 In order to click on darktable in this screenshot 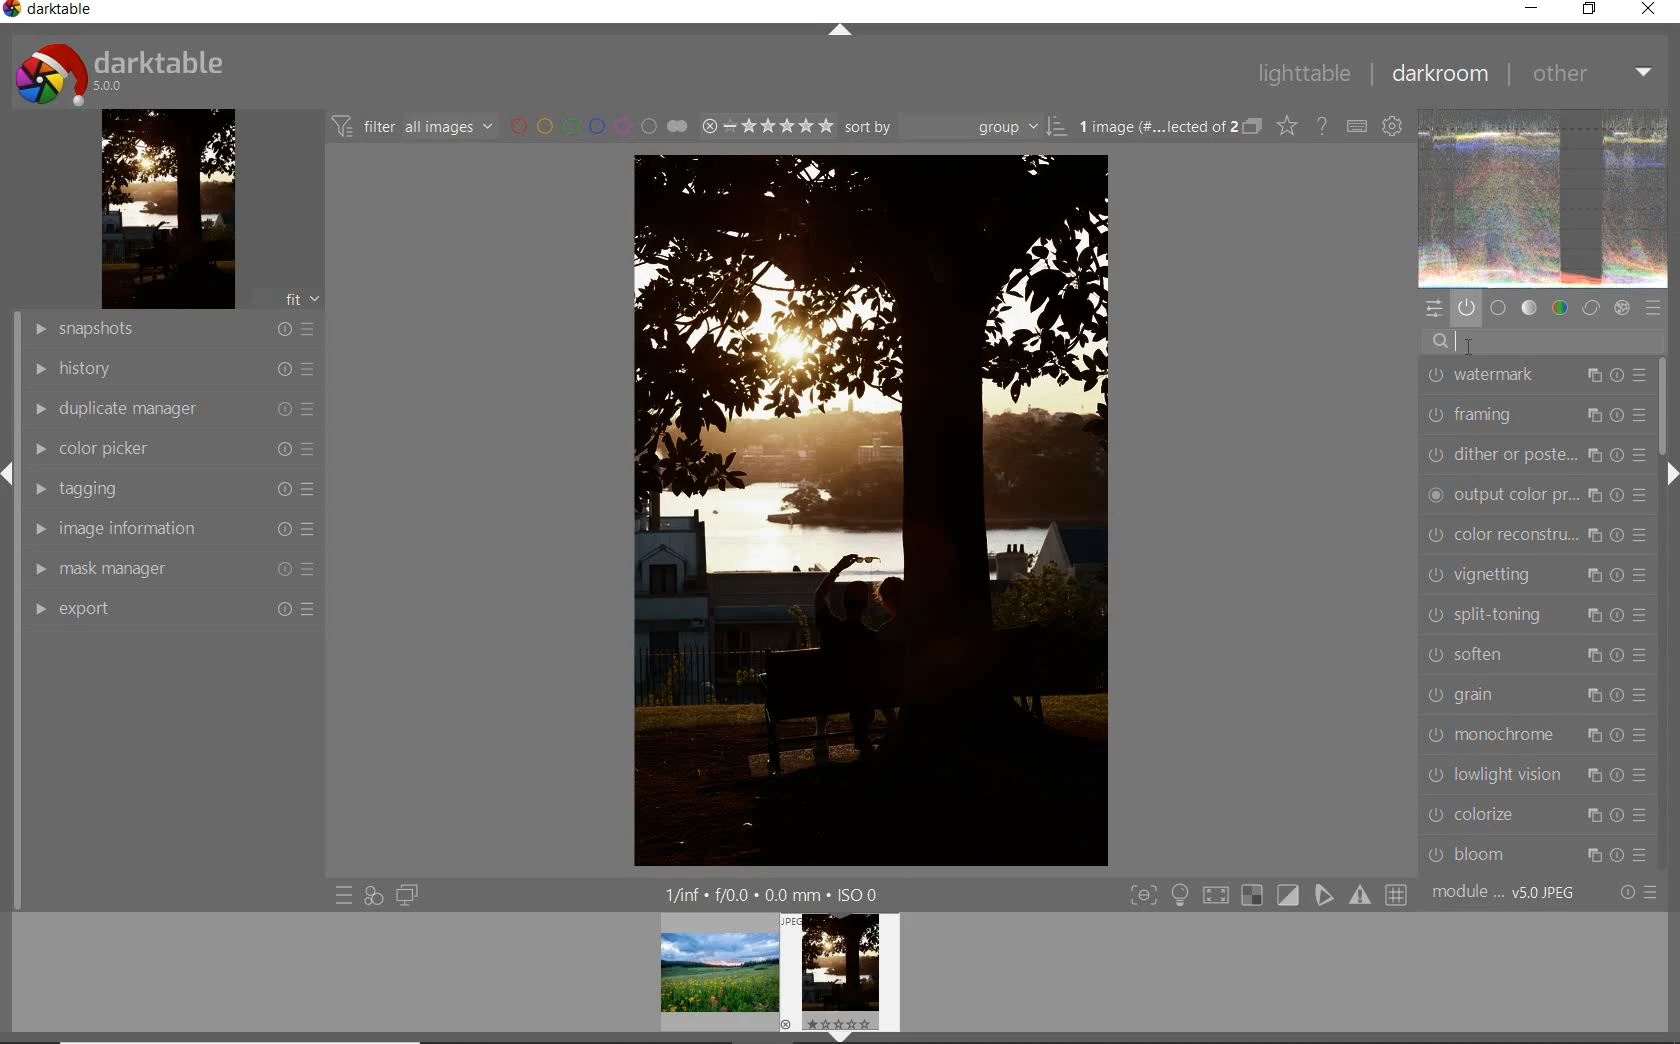, I will do `click(119, 71)`.